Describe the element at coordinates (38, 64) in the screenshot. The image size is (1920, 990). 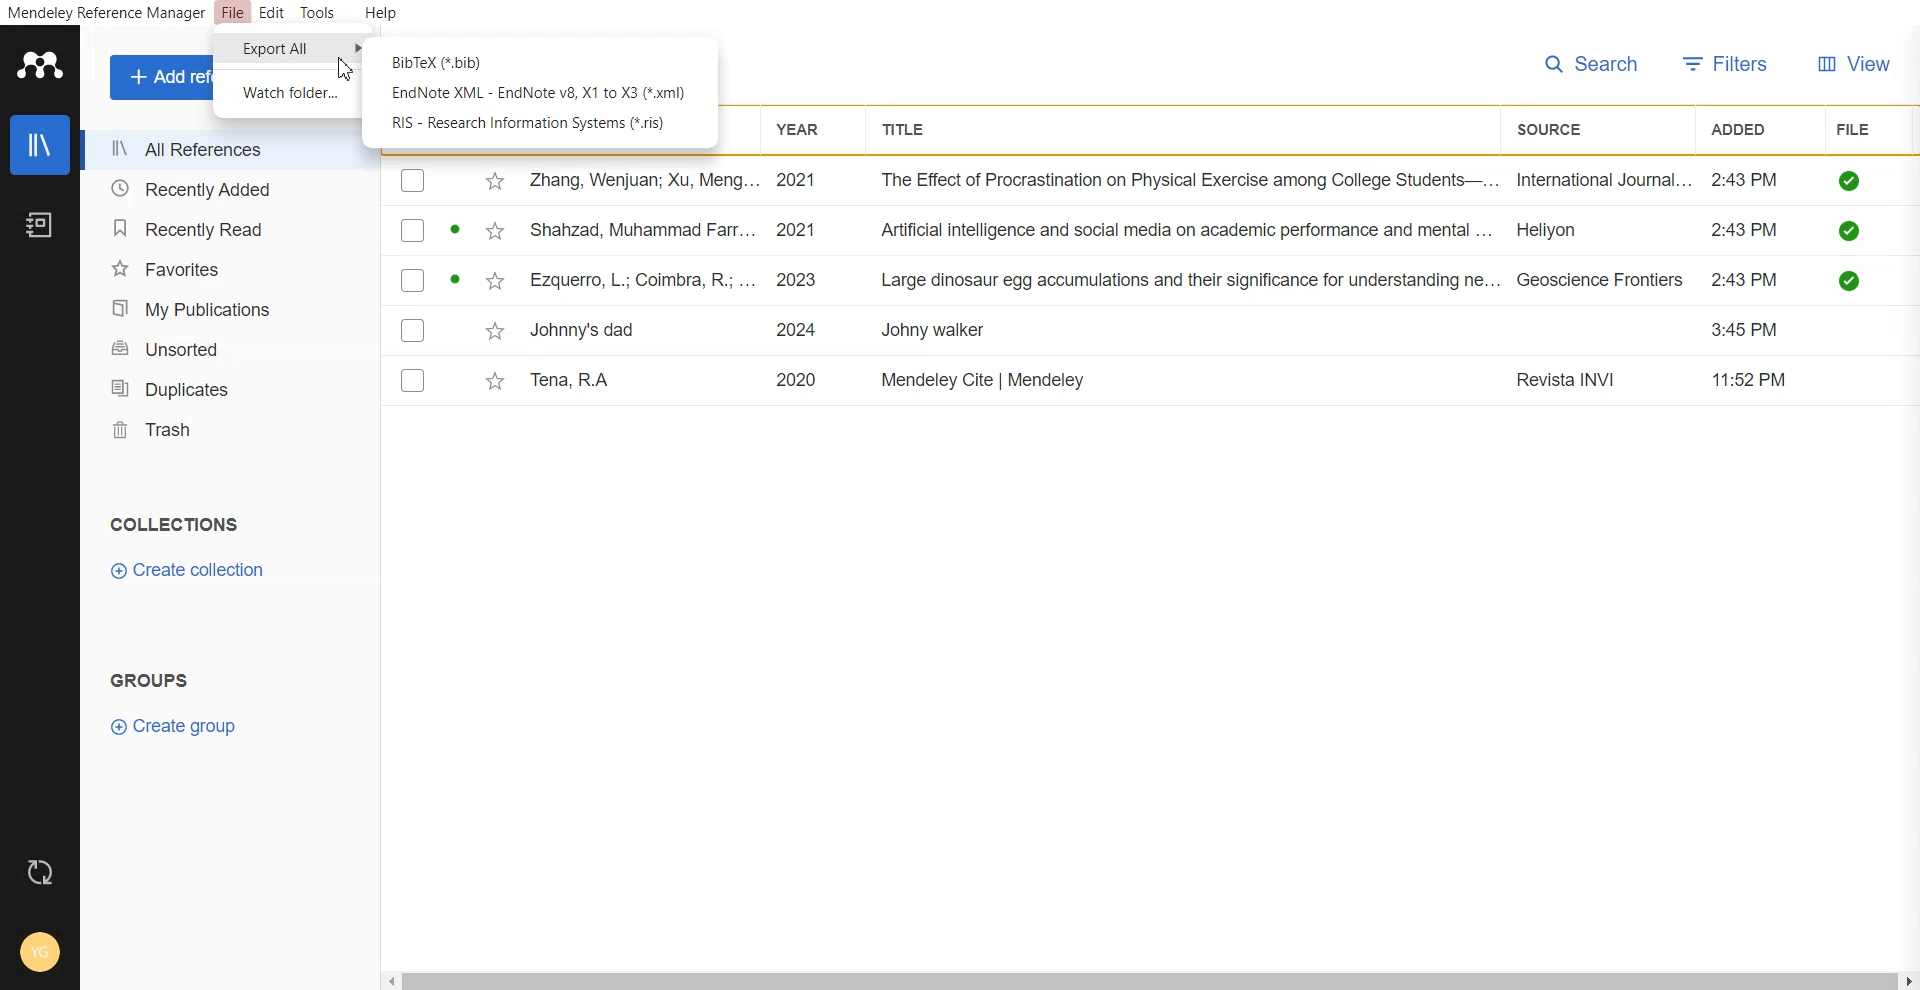
I see `Logo` at that location.